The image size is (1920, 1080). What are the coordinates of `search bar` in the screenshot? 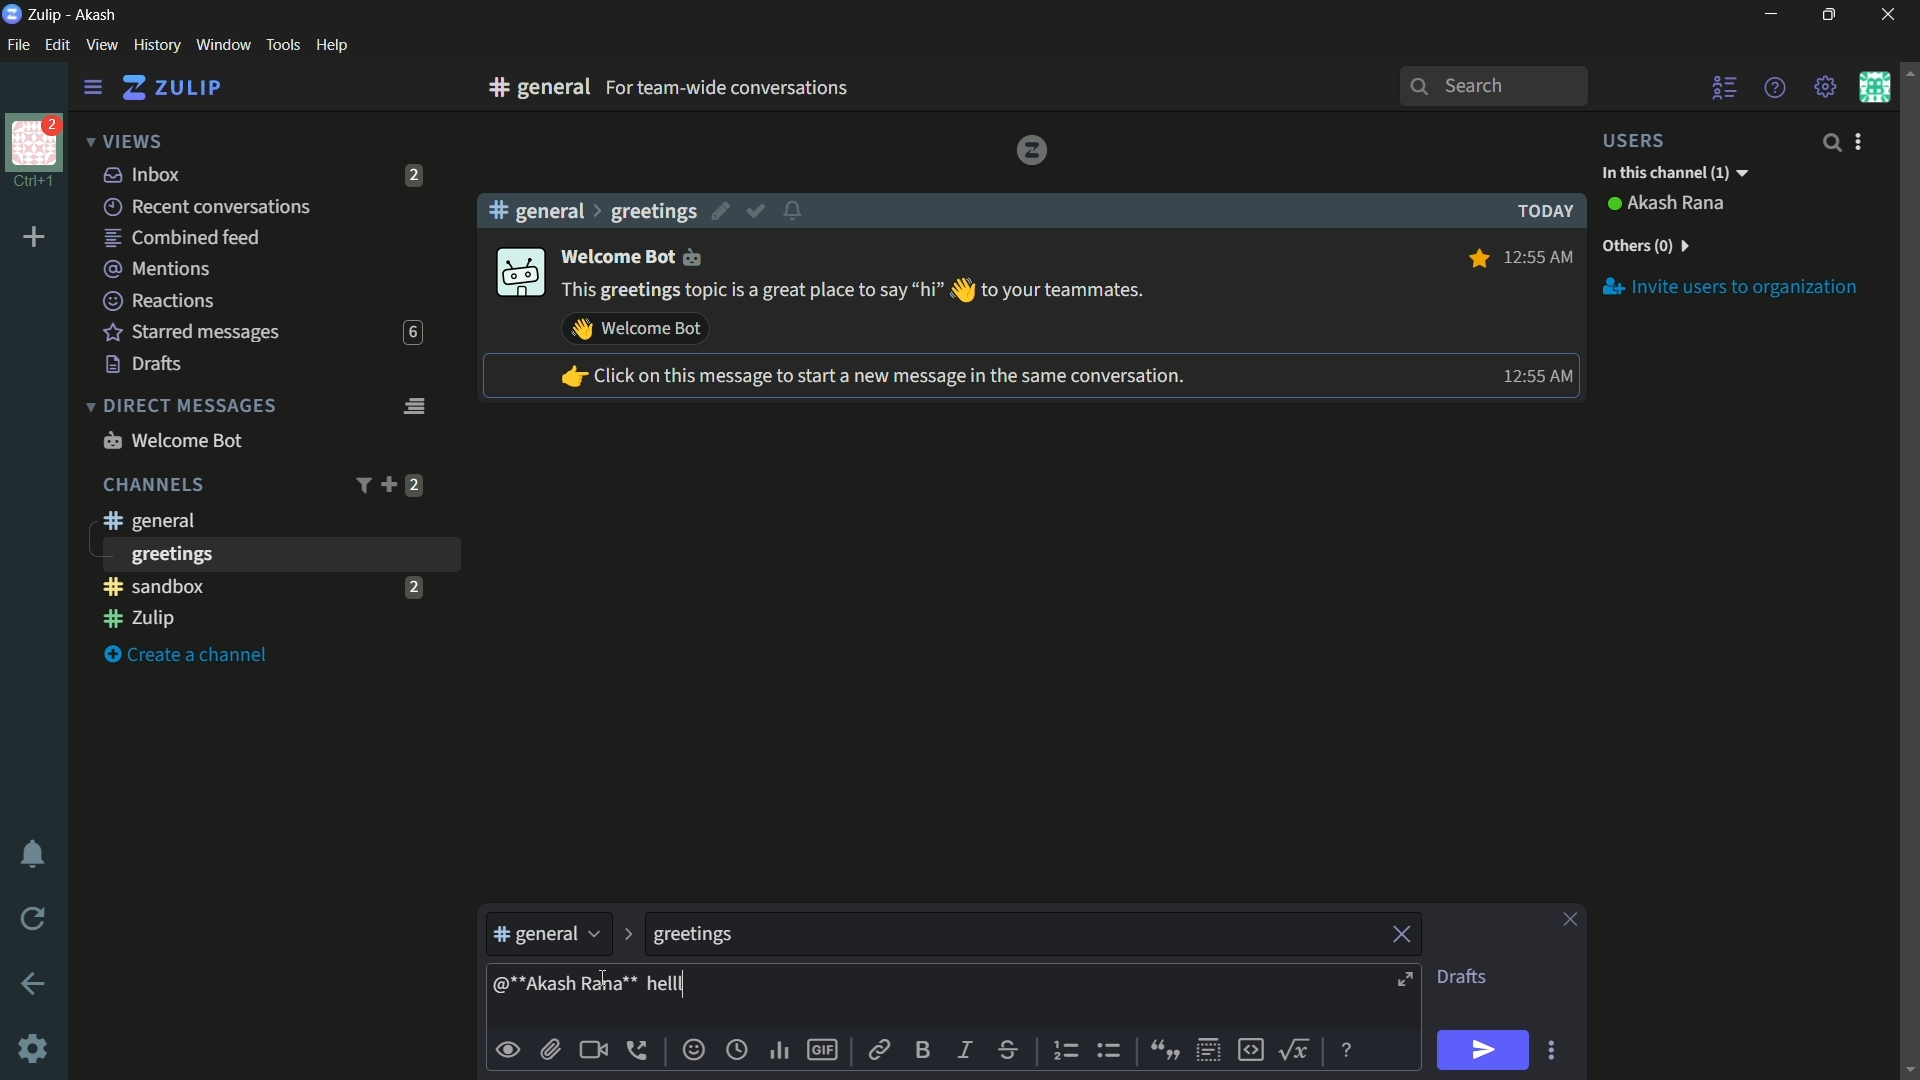 It's located at (1493, 86).